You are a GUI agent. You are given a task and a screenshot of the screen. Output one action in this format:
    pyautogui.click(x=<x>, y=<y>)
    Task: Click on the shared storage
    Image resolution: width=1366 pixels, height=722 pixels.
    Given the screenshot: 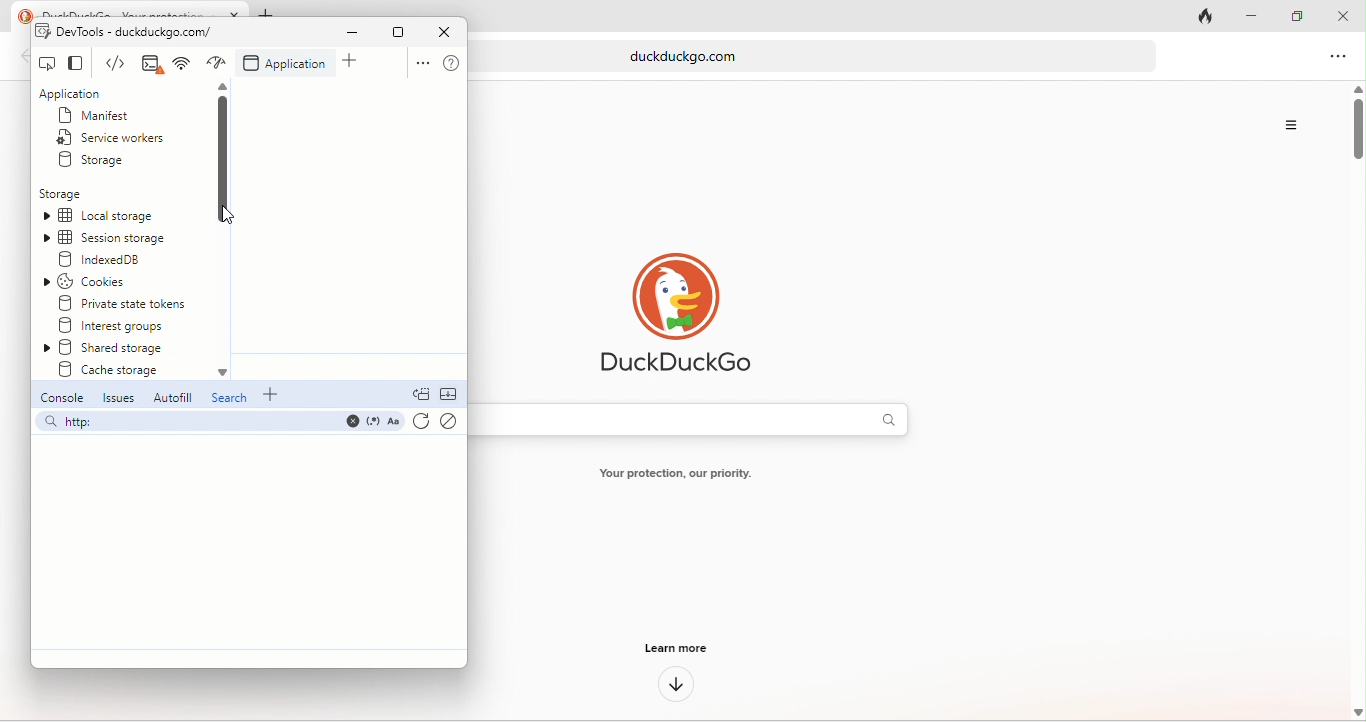 What is the action you would take?
    pyautogui.click(x=111, y=348)
    